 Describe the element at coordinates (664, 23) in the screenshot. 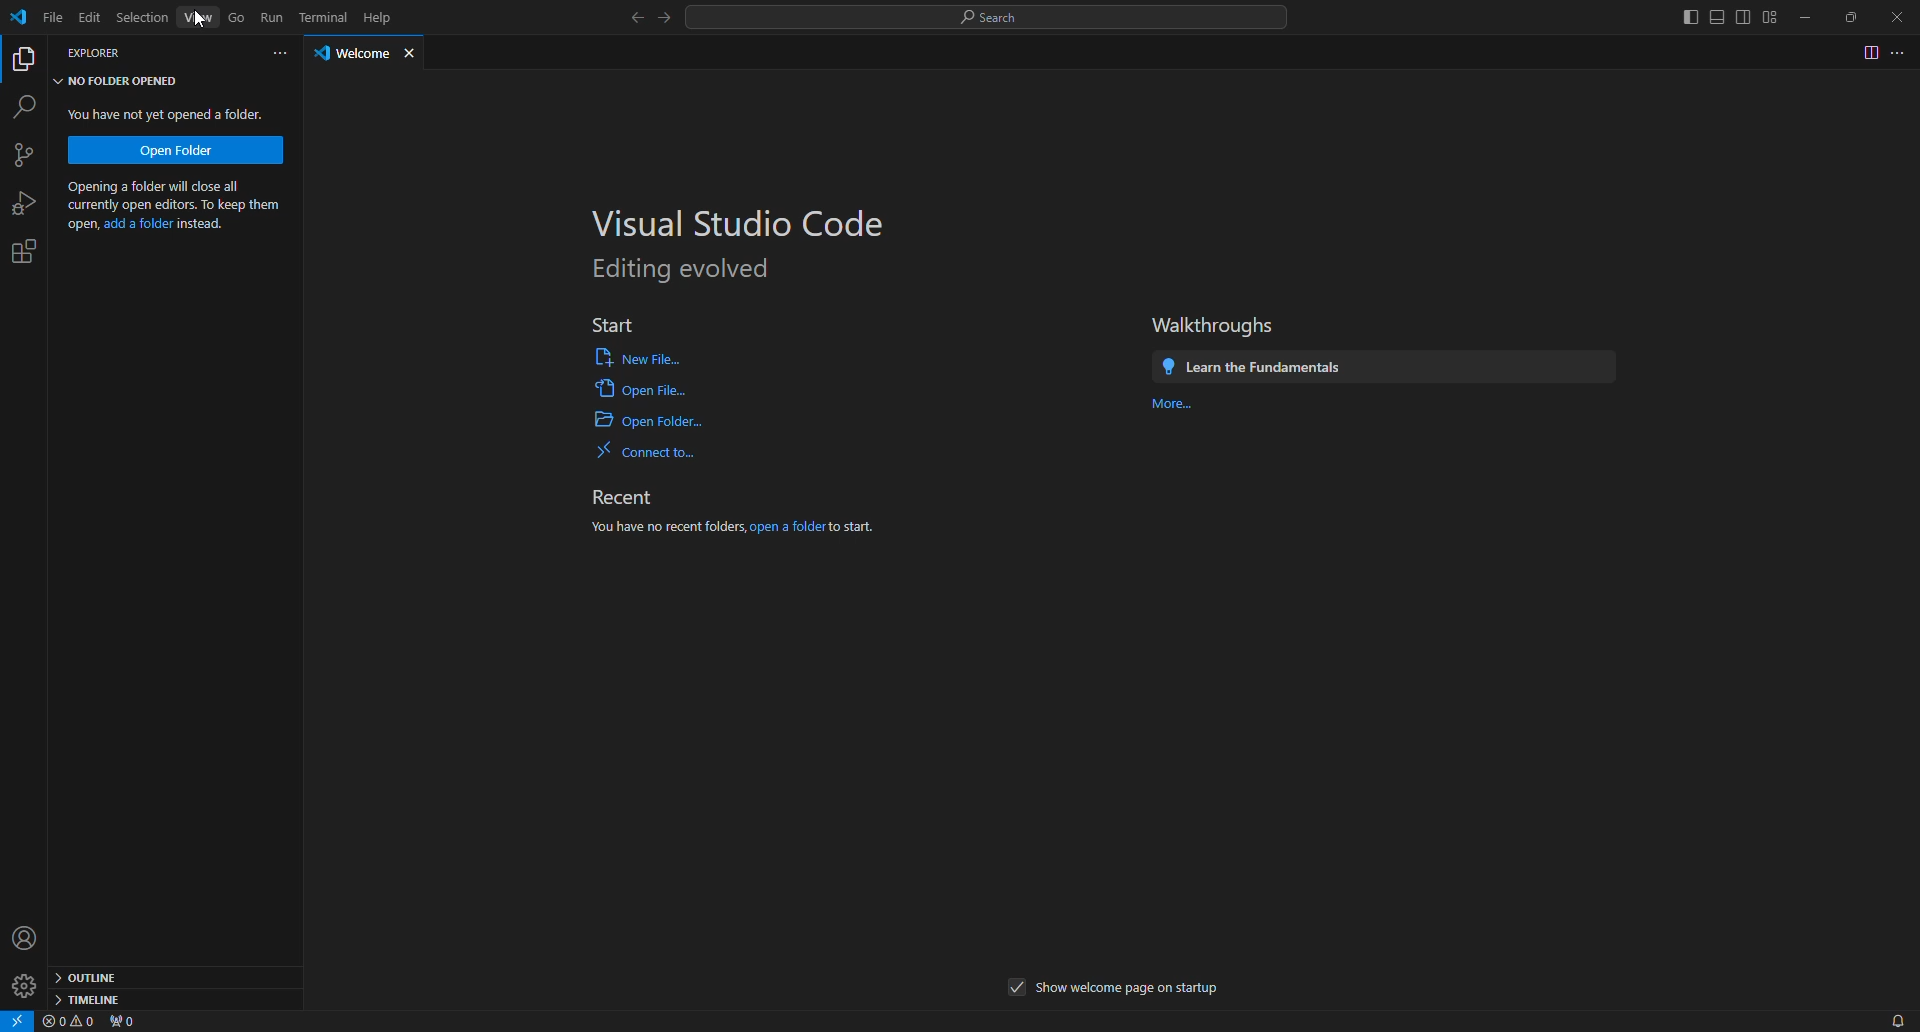

I see `next` at that location.